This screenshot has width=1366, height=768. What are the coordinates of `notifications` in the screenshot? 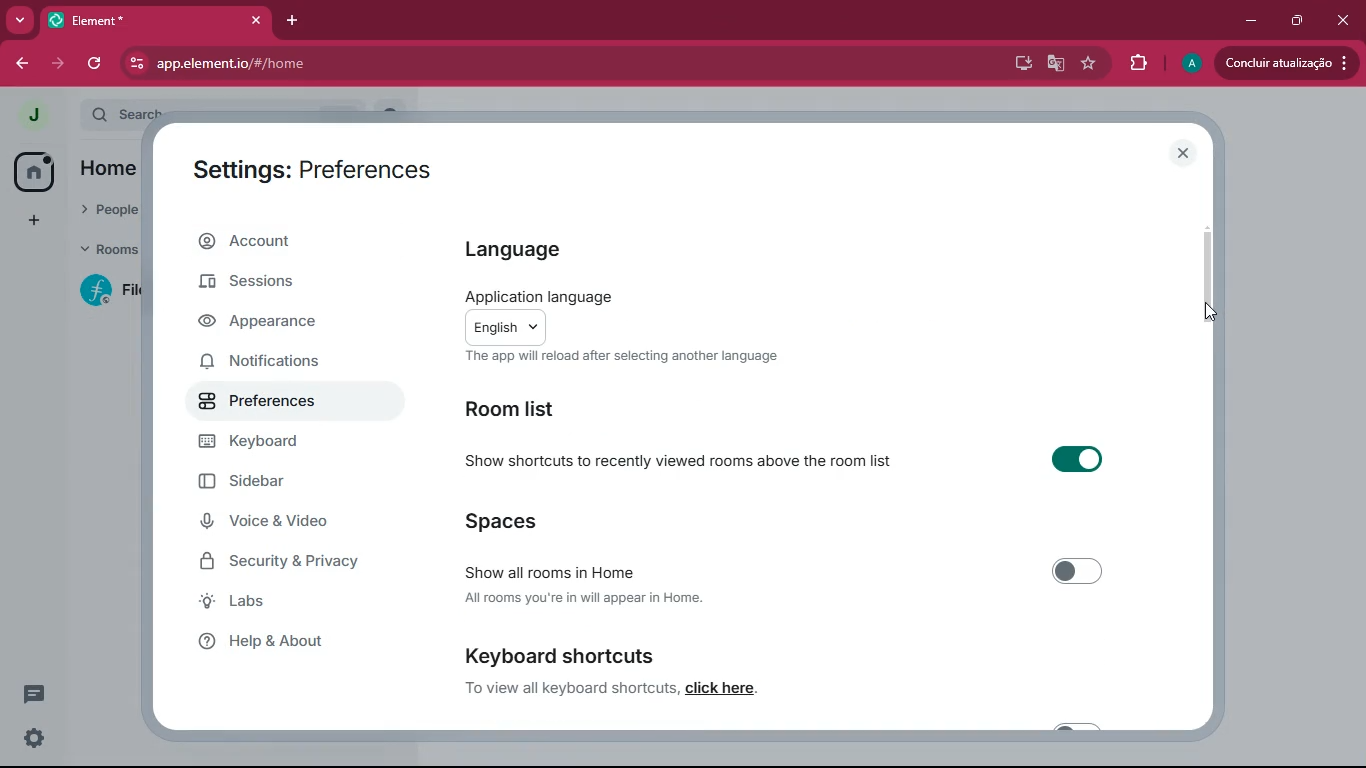 It's located at (285, 365).